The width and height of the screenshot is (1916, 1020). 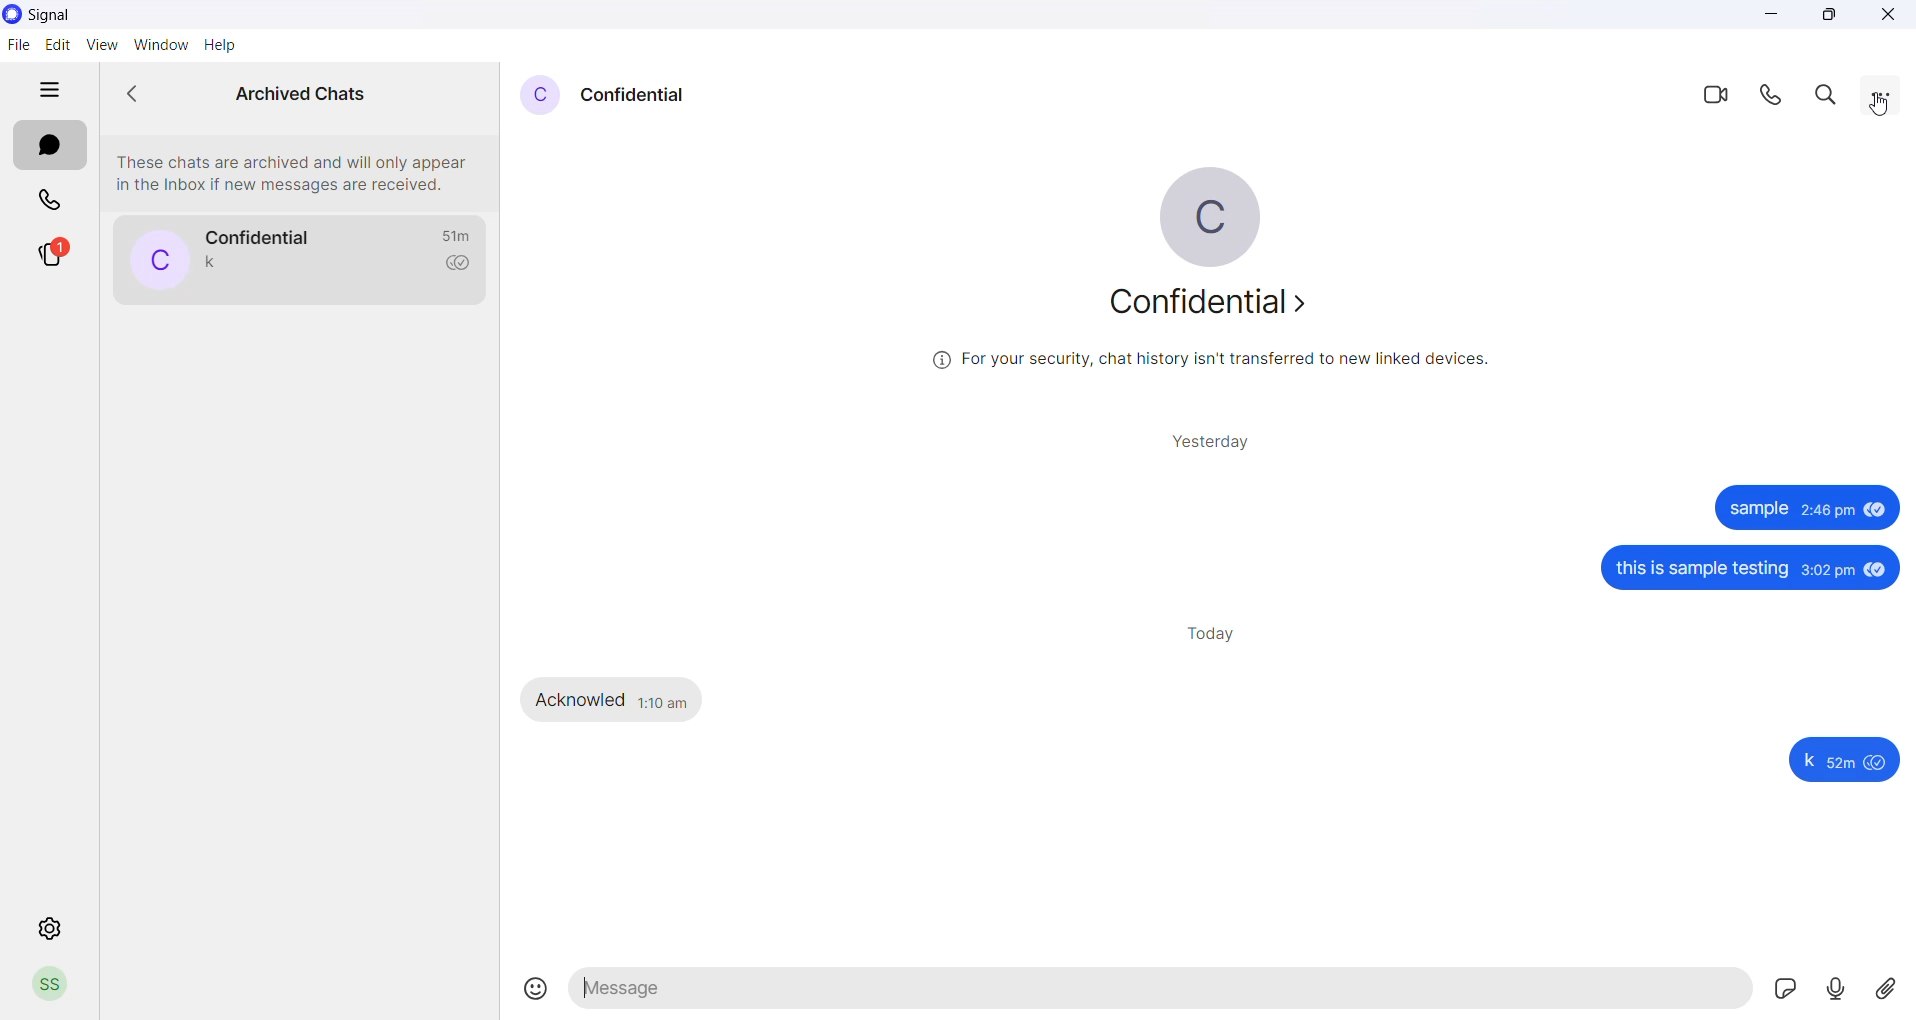 I want to click on minimize, so click(x=1768, y=16).